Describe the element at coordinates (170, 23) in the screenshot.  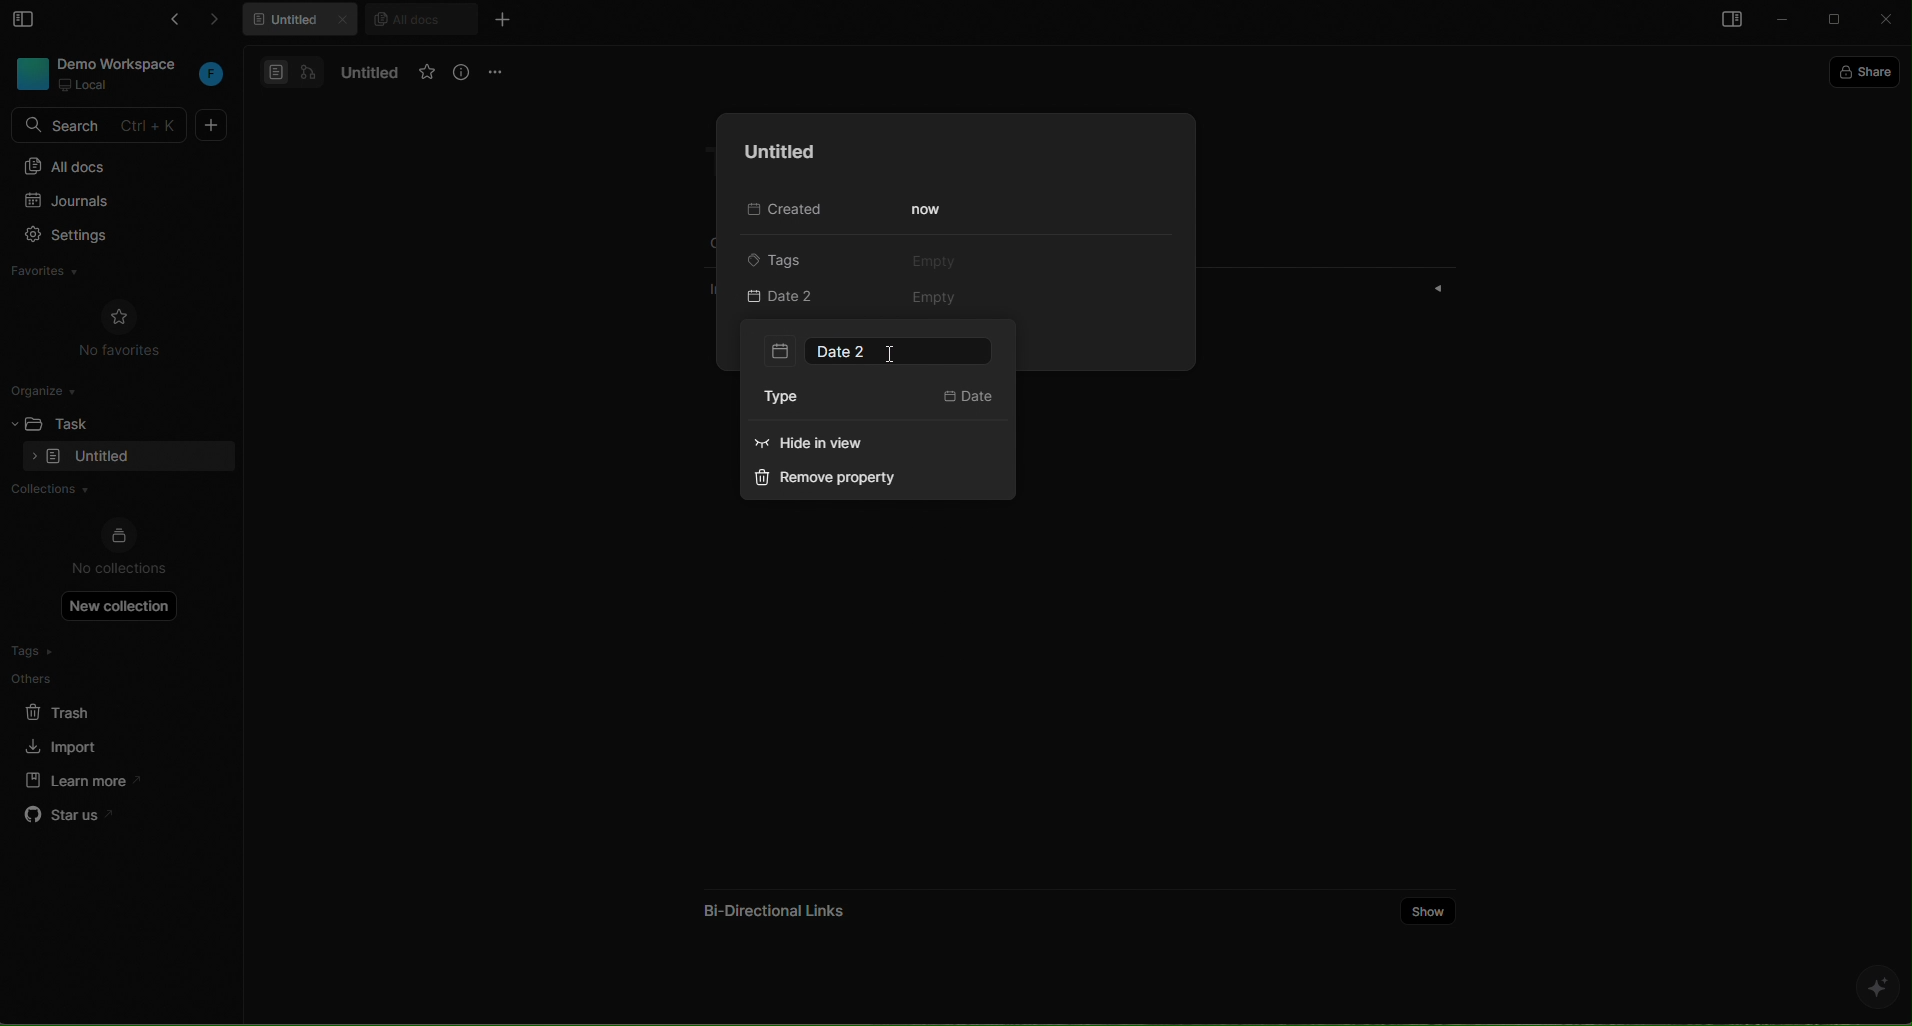
I see `go back` at that location.